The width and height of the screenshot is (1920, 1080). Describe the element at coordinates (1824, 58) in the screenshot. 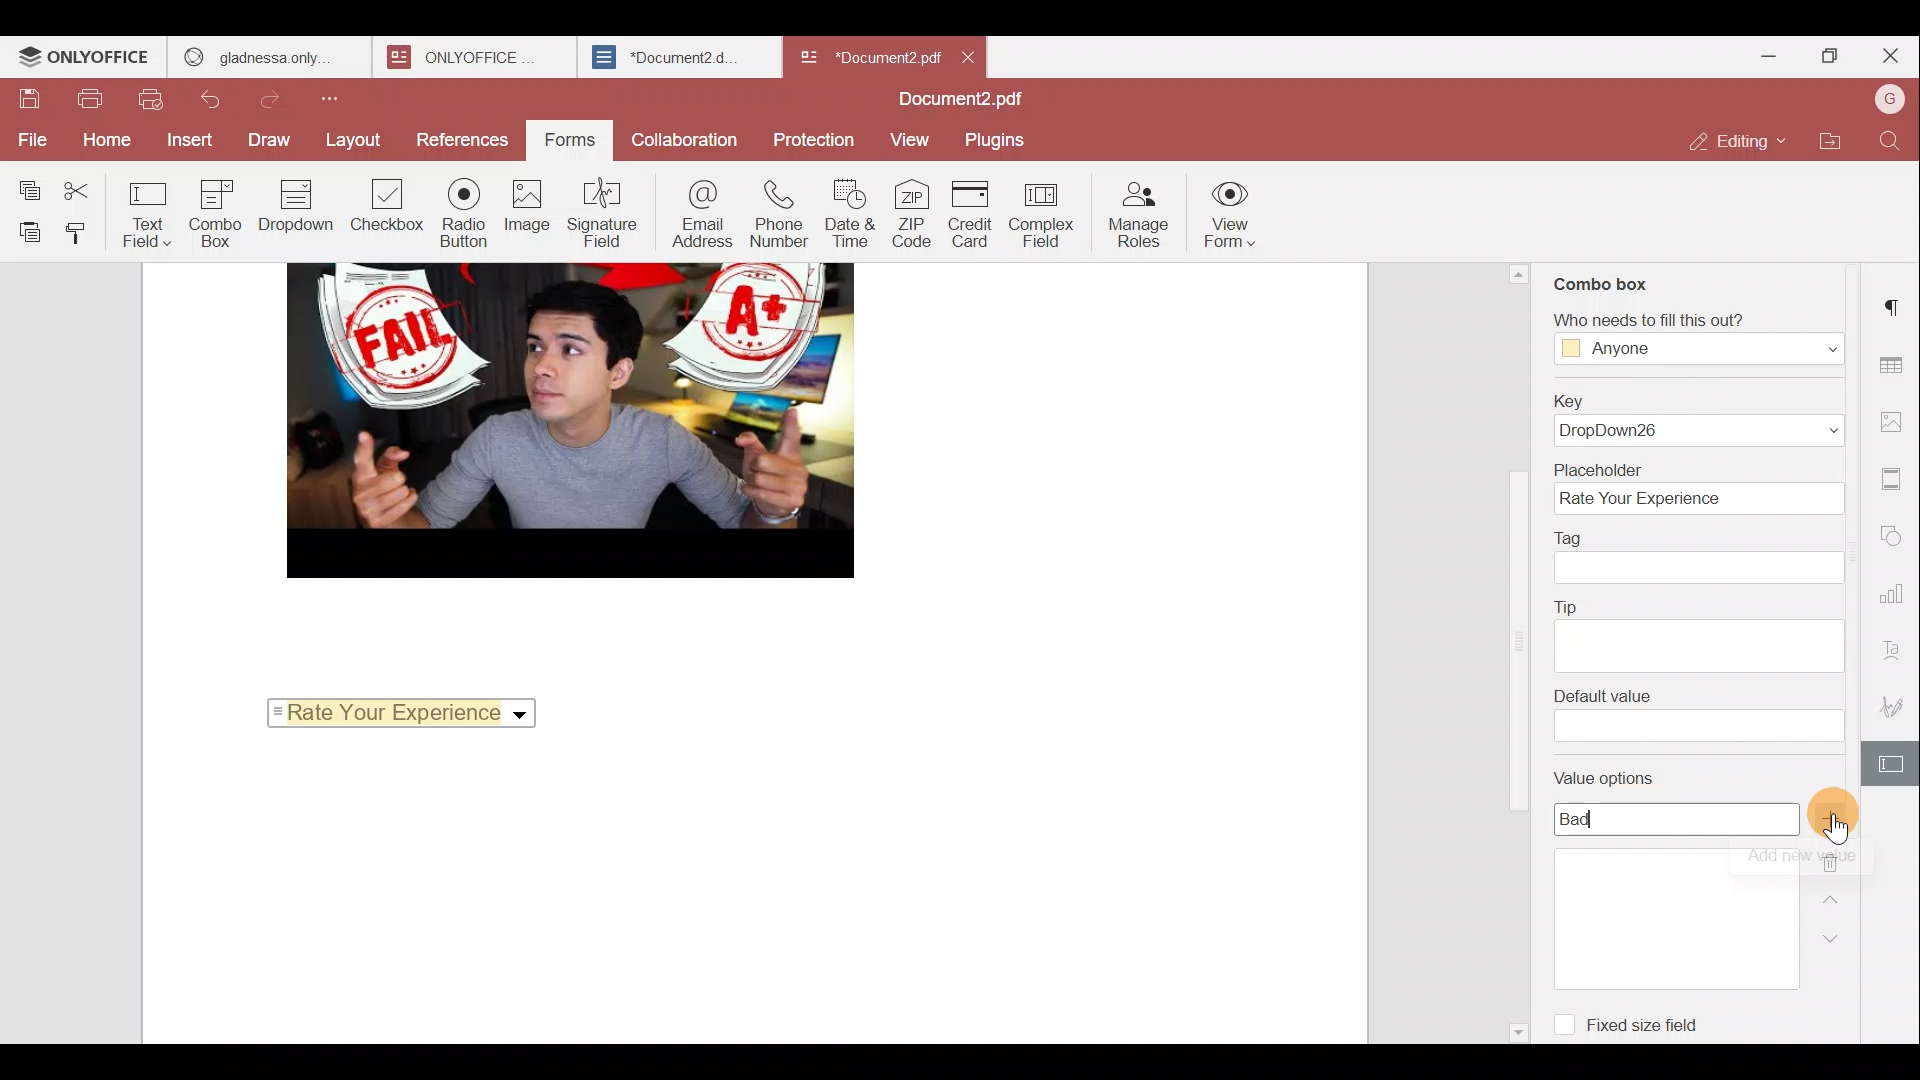

I see `Maximize` at that location.